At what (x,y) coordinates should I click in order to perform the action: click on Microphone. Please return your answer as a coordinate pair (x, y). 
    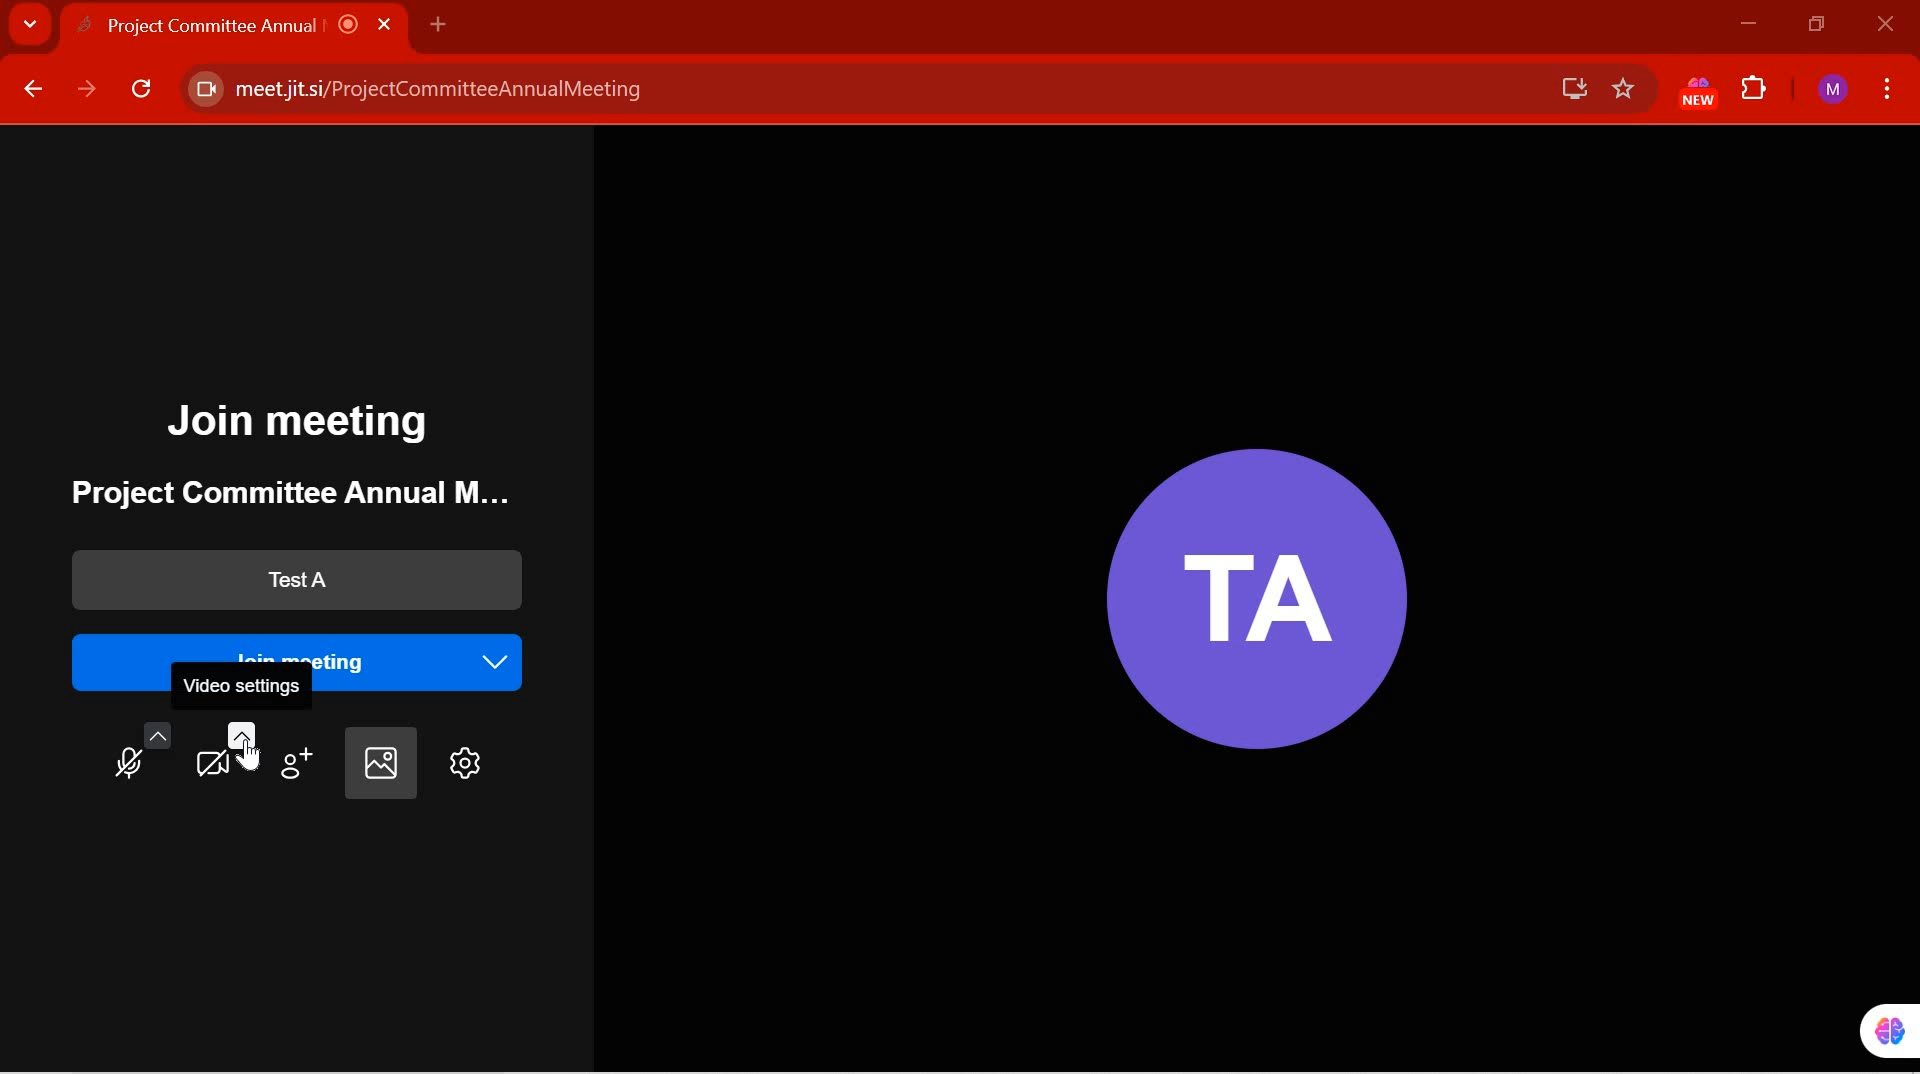
    Looking at the image, I should click on (137, 756).